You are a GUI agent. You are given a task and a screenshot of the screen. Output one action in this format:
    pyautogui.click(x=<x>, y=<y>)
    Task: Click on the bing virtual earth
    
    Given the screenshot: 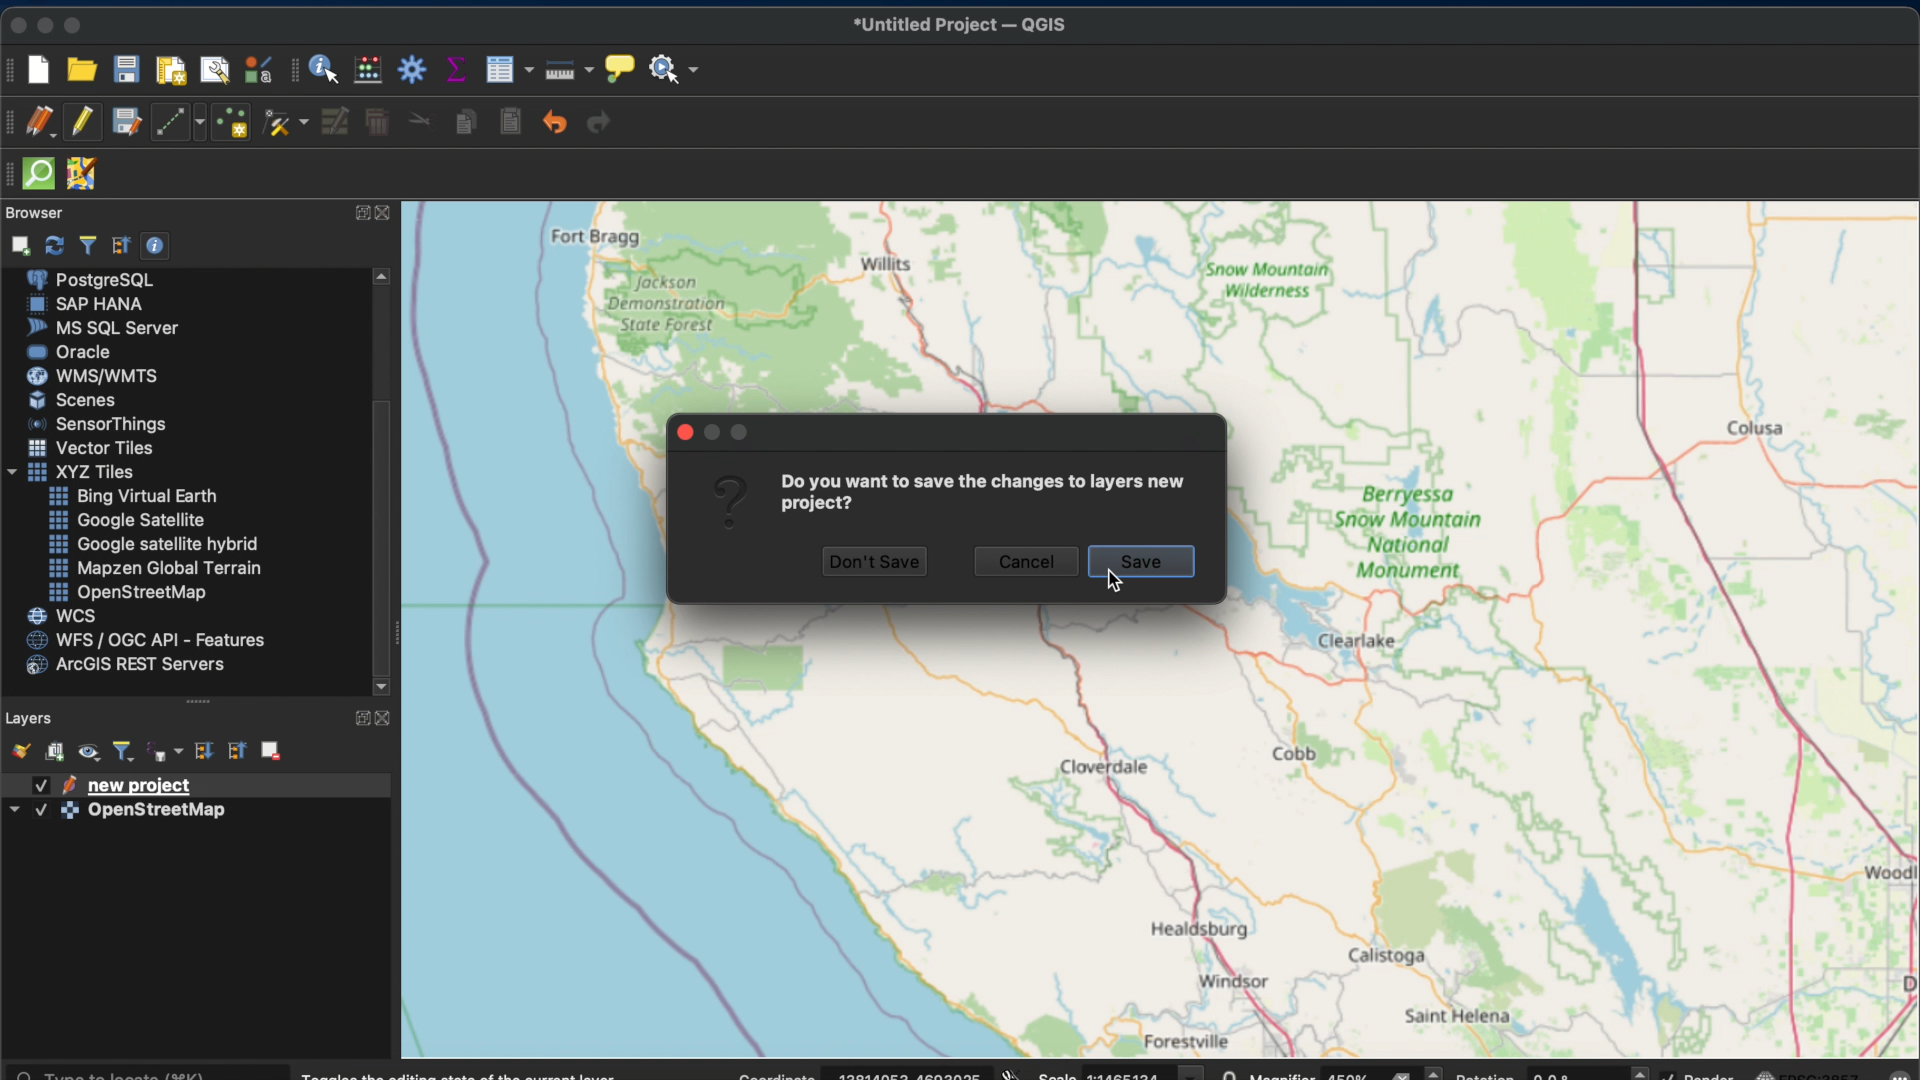 What is the action you would take?
    pyautogui.click(x=130, y=496)
    